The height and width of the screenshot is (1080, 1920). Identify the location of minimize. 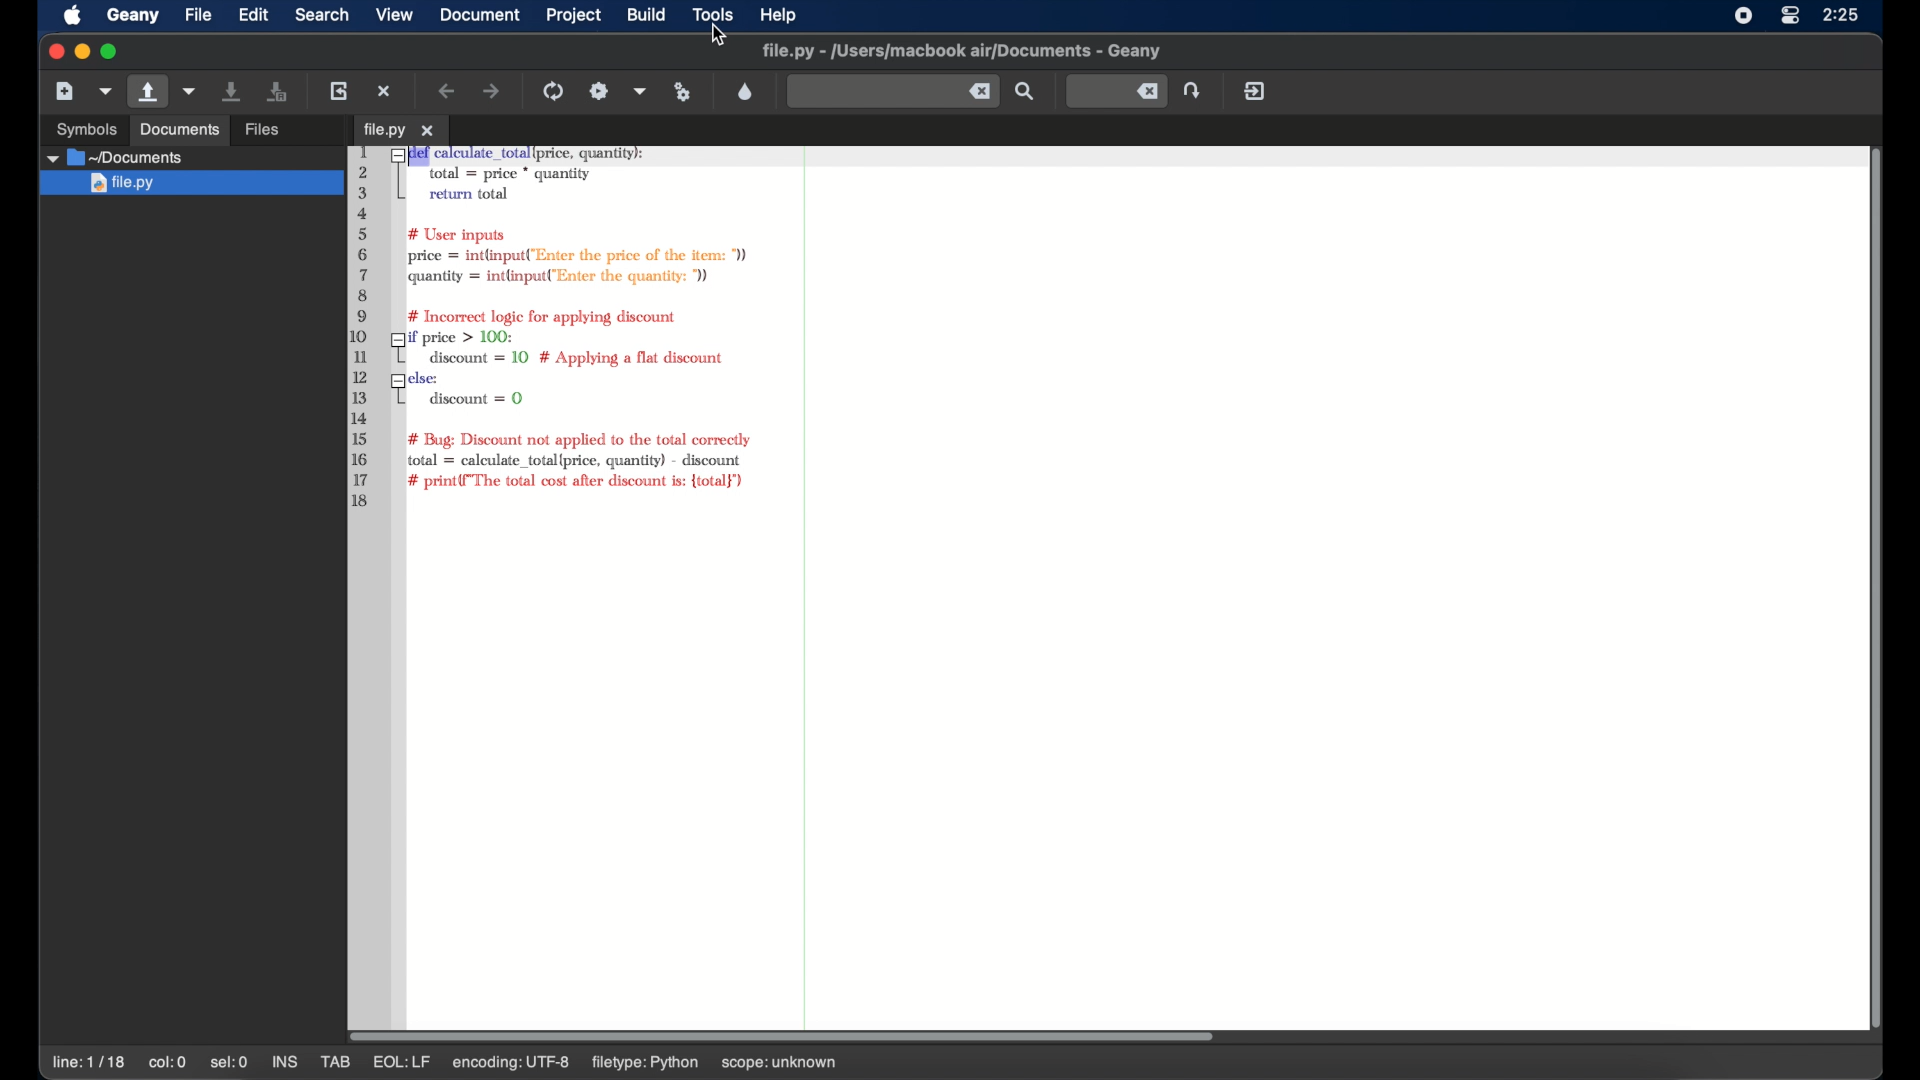
(80, 52).